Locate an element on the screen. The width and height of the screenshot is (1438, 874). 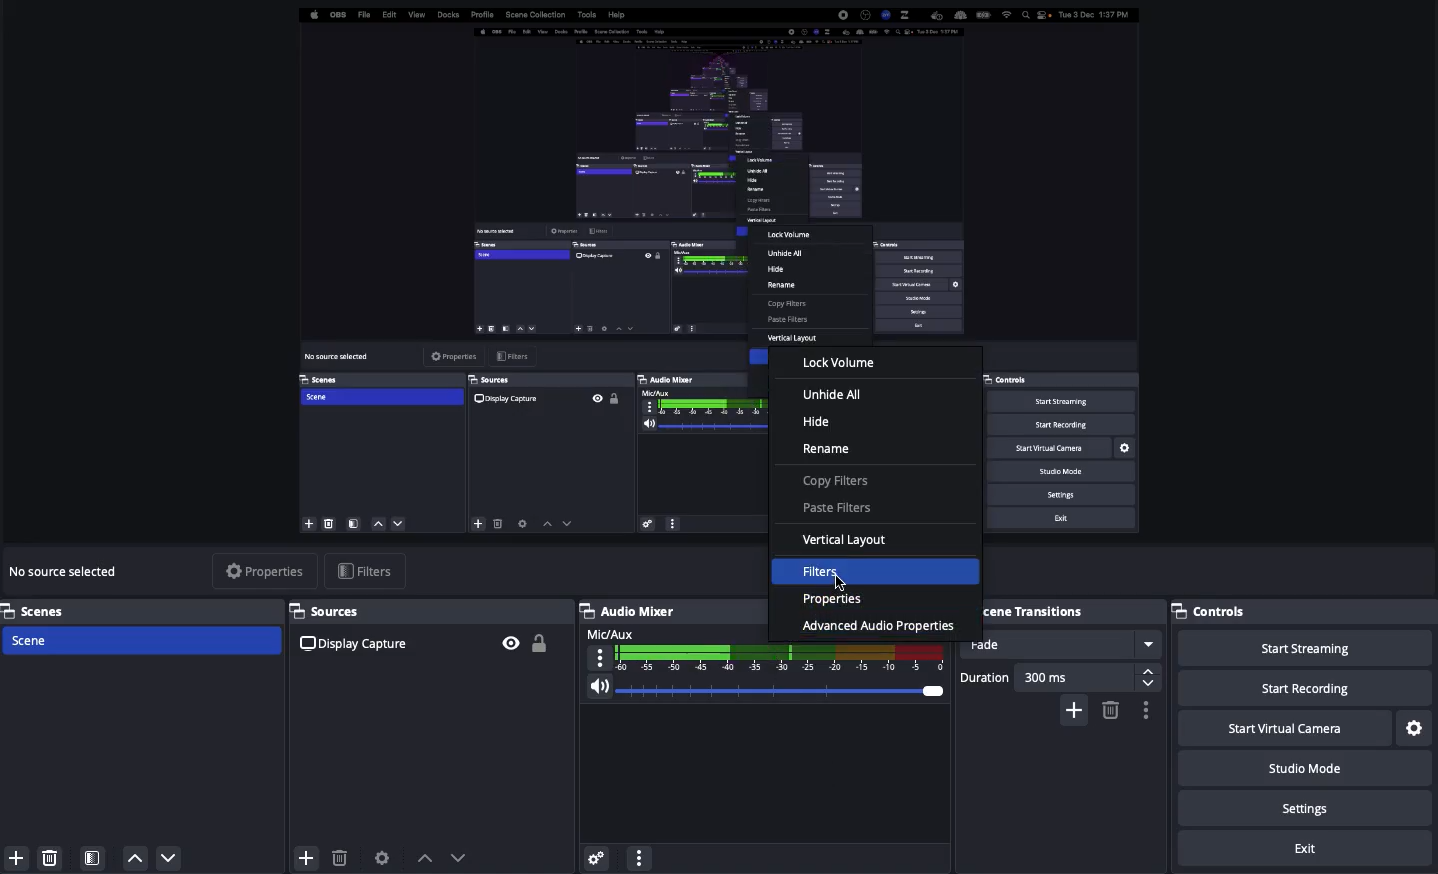
Unhide all is located at coordinates (834, 395).